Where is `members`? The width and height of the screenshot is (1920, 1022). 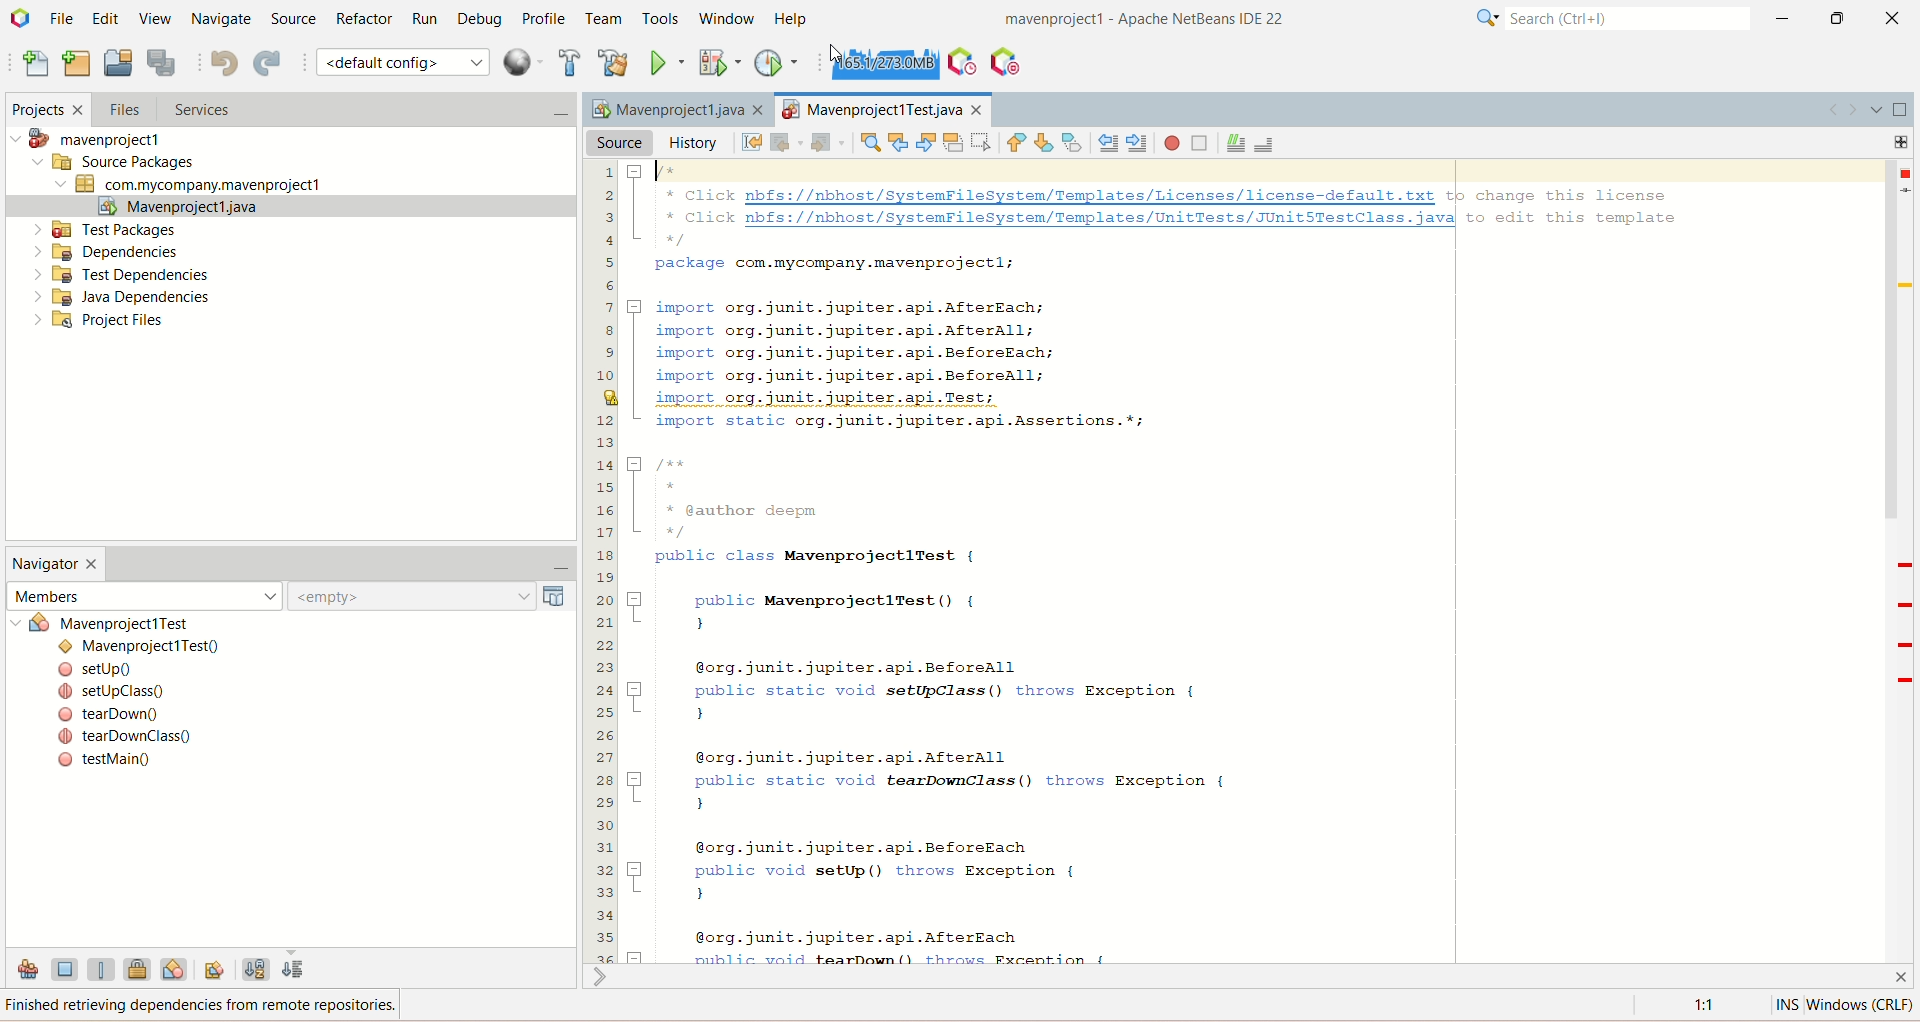 members is located at coordinates (140, 594).